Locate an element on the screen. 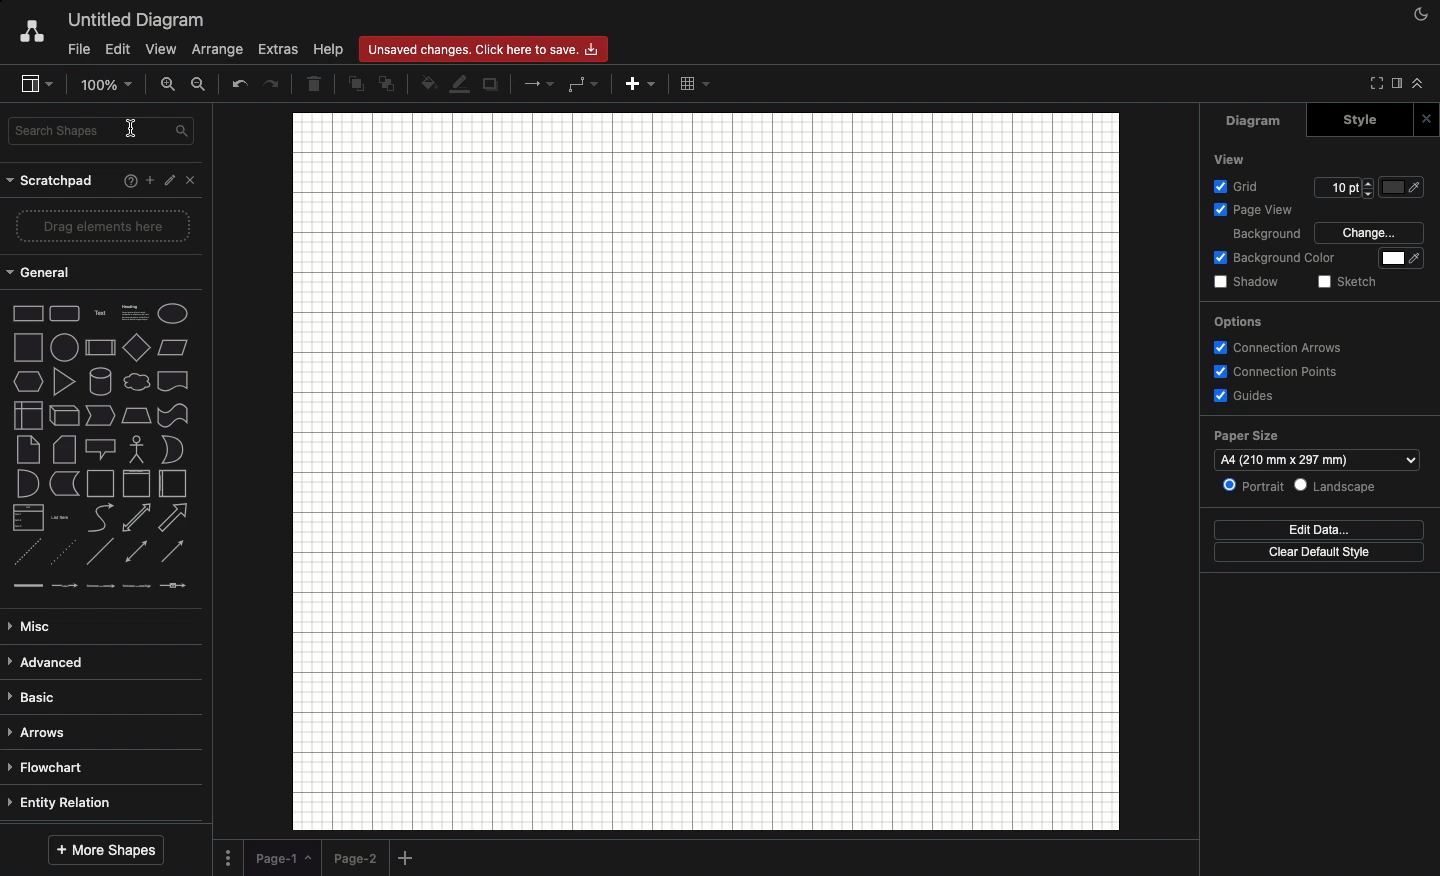 The height and width of the screenshot is (876, 1440). Fill color is located at coordinates (429, 85).